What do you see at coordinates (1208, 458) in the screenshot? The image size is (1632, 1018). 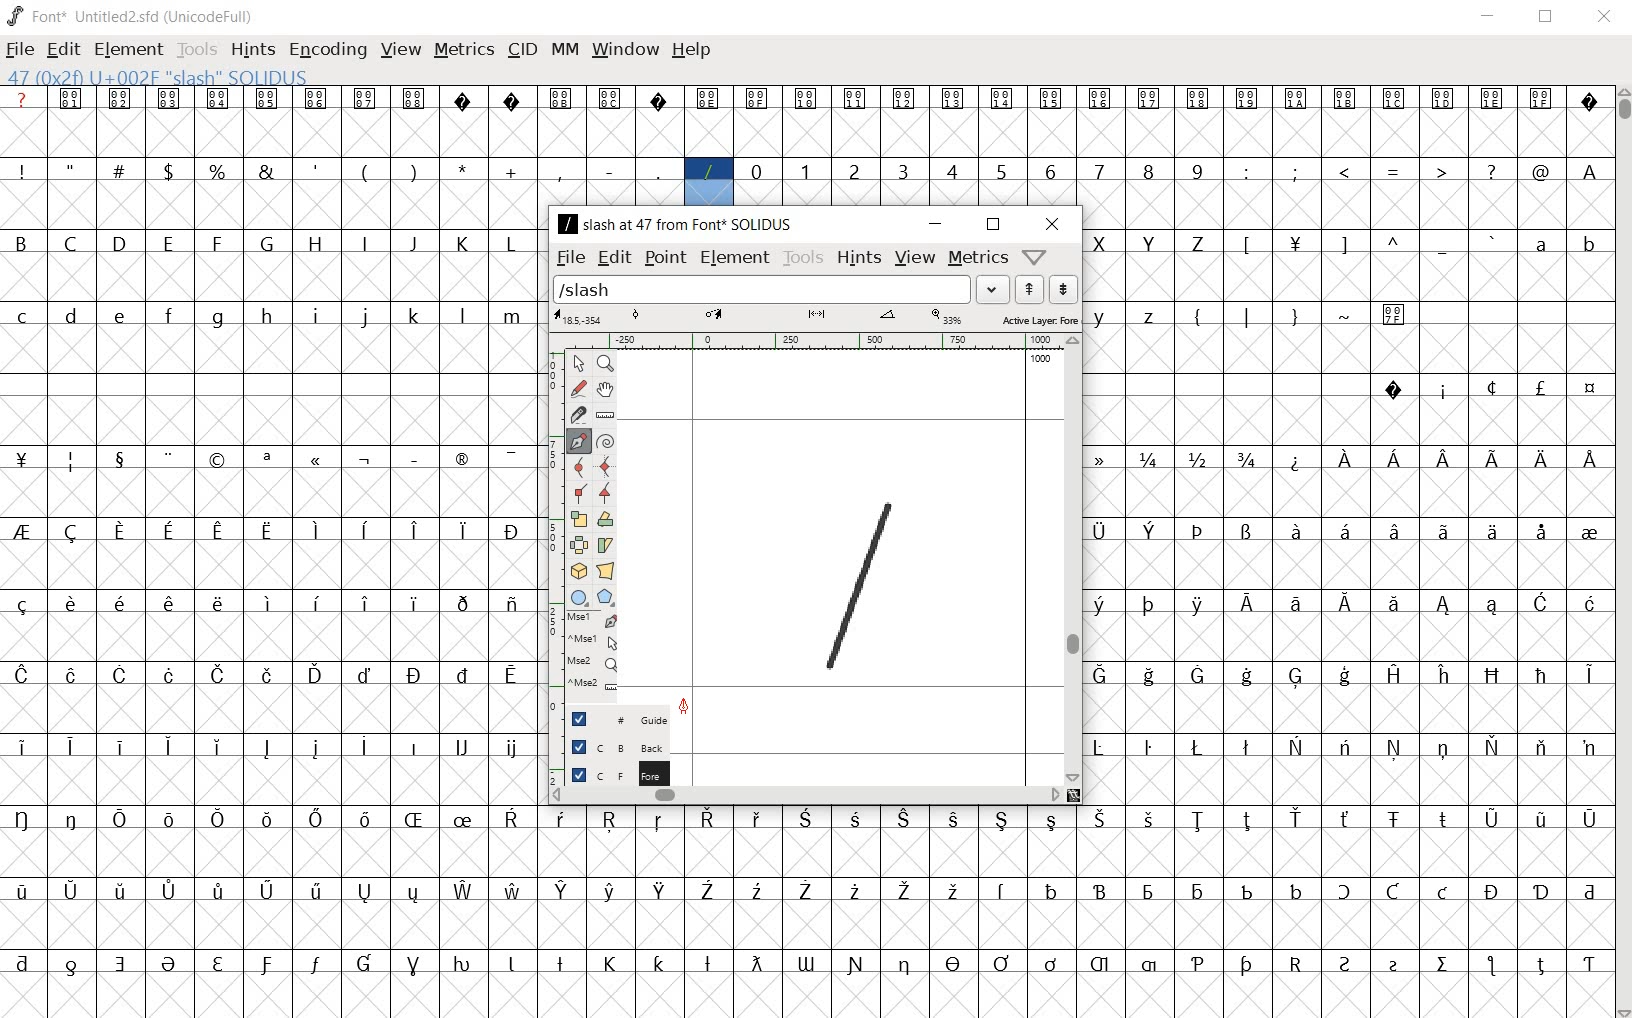 I see `fractions` at bounding box center [1208, 458].